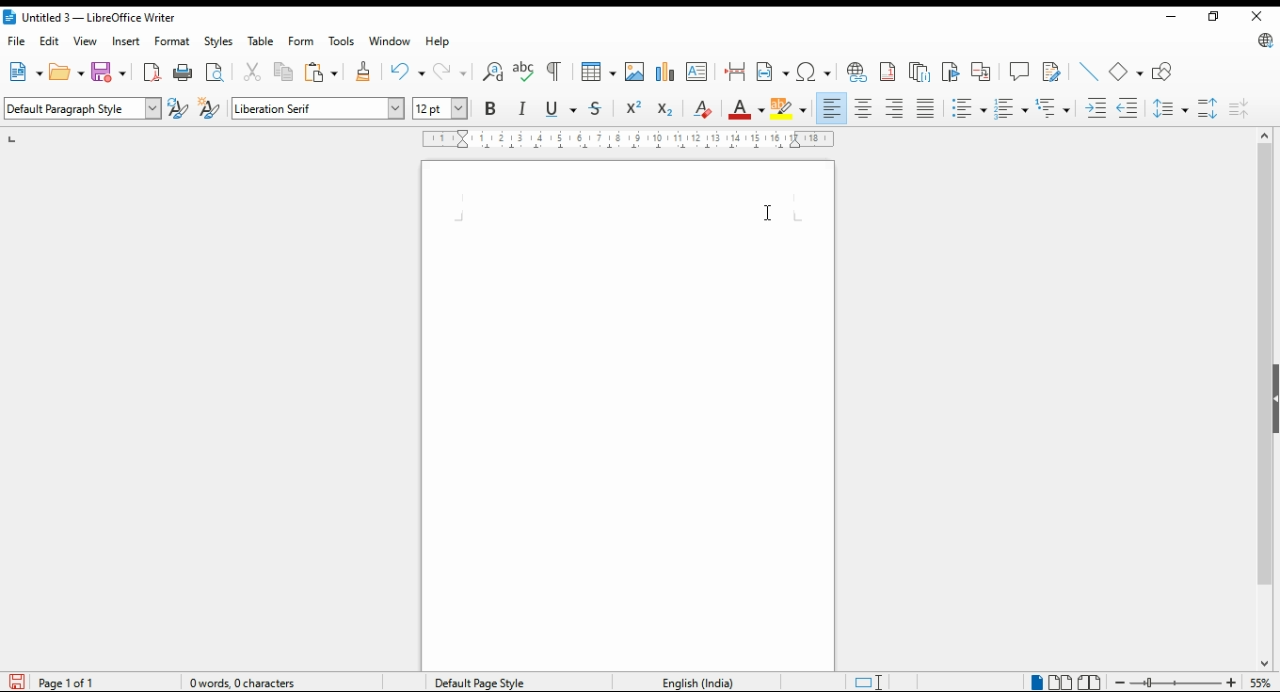 Image resolution: width=1280 pixels, height=692 pixels. Describe the element at coordinates (67, 71) in the screenshot. I see `open` at that location.